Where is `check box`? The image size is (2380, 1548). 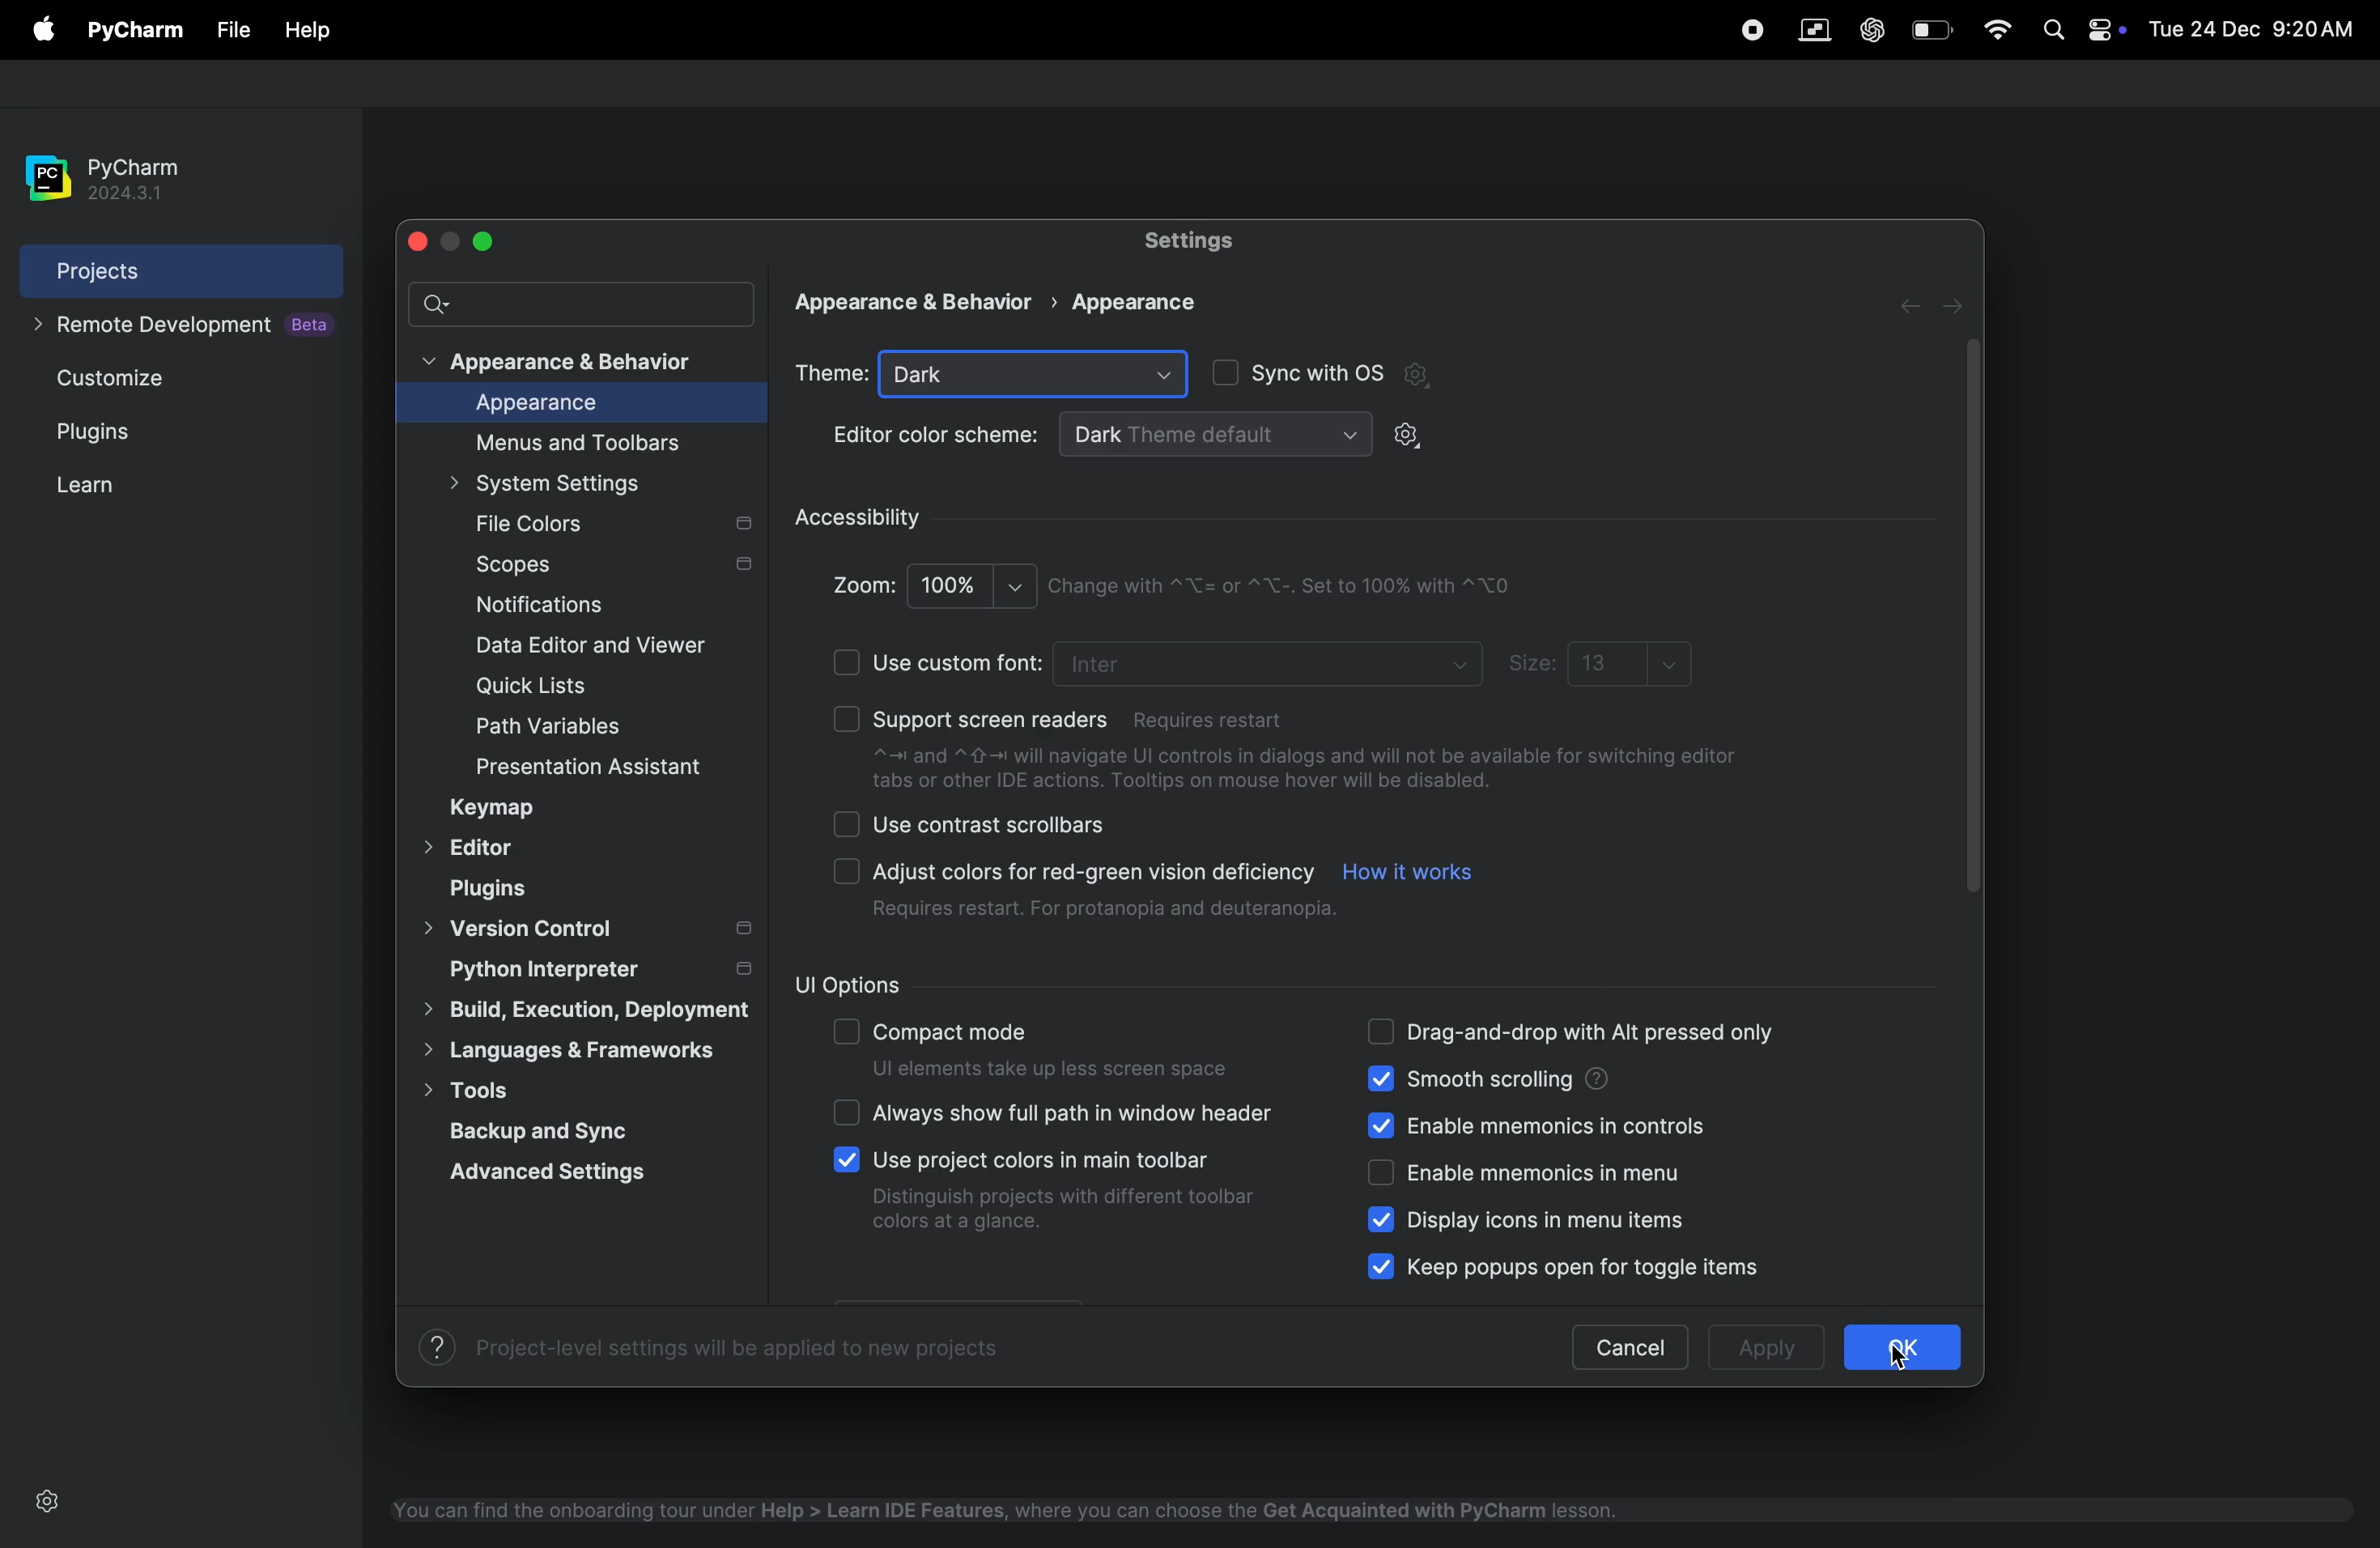 check box is located at coordinates (1222, 375).